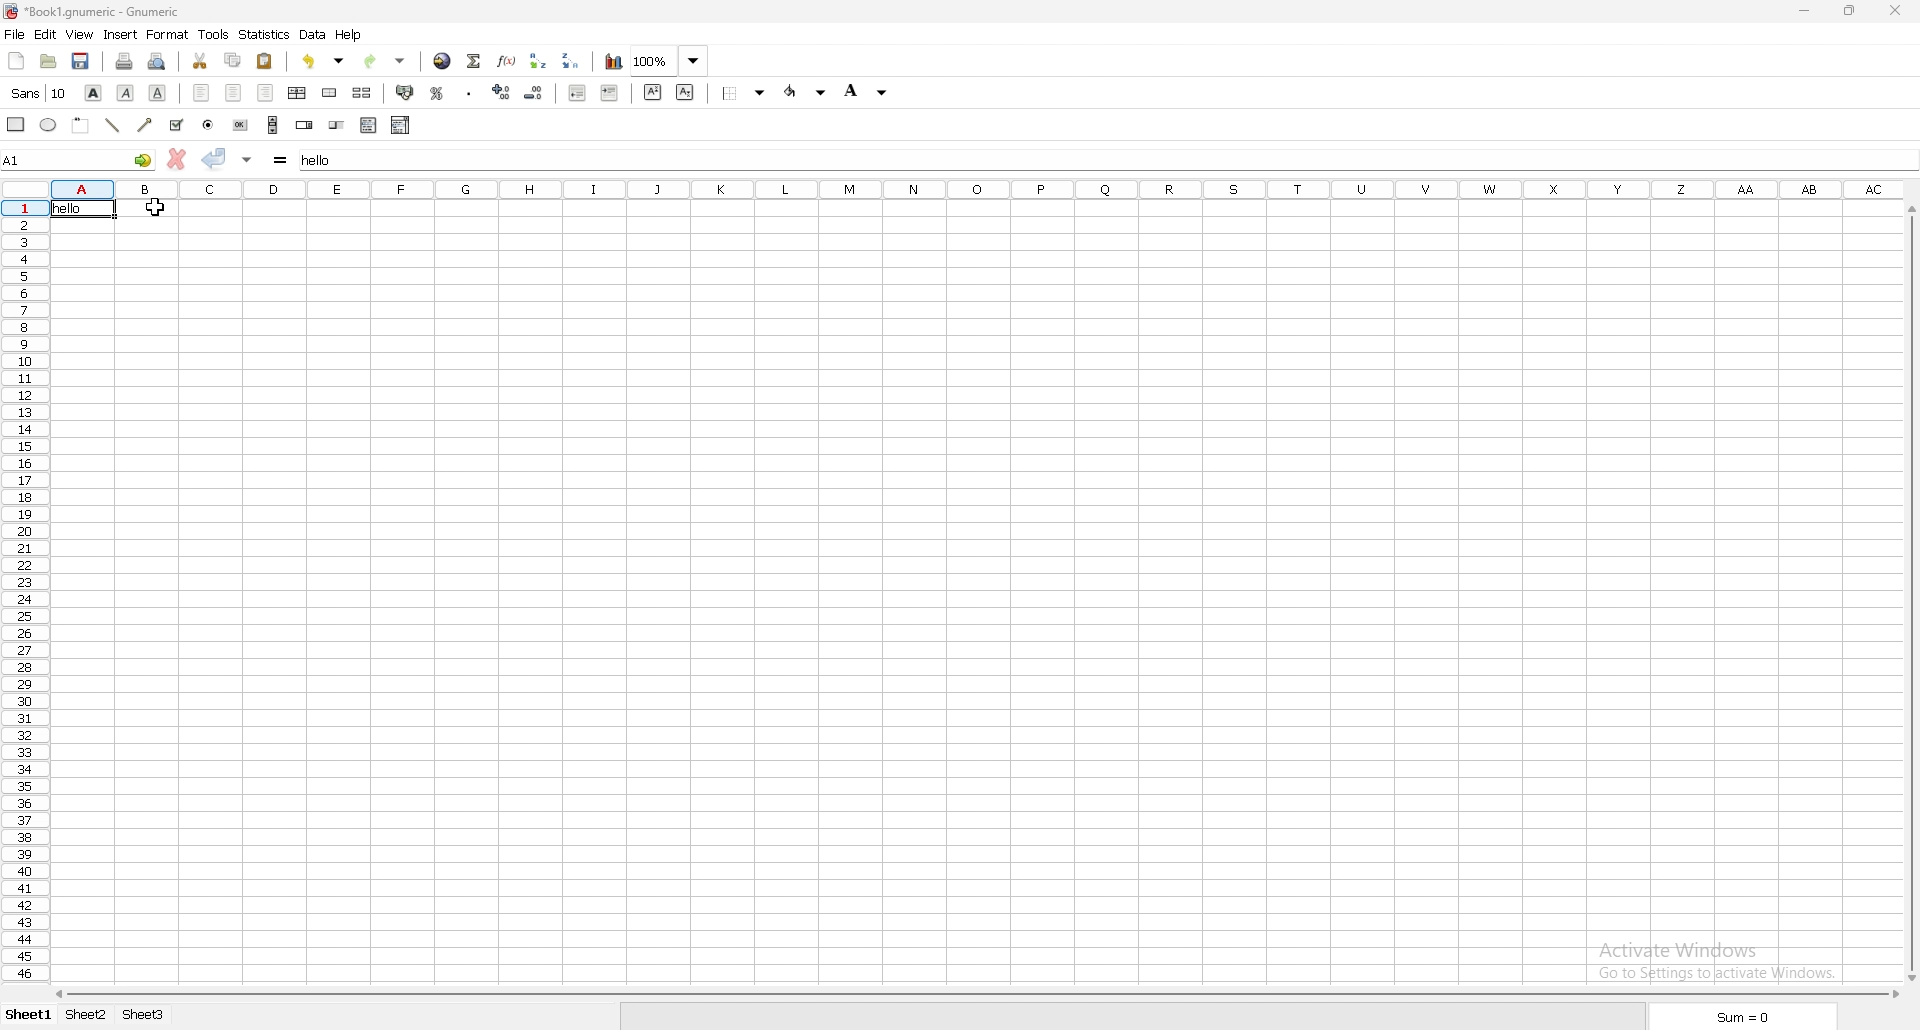  What do you see at coordinates (686, 92) in the screenshot?
I see `subscript` at bounding box center [686, 92].